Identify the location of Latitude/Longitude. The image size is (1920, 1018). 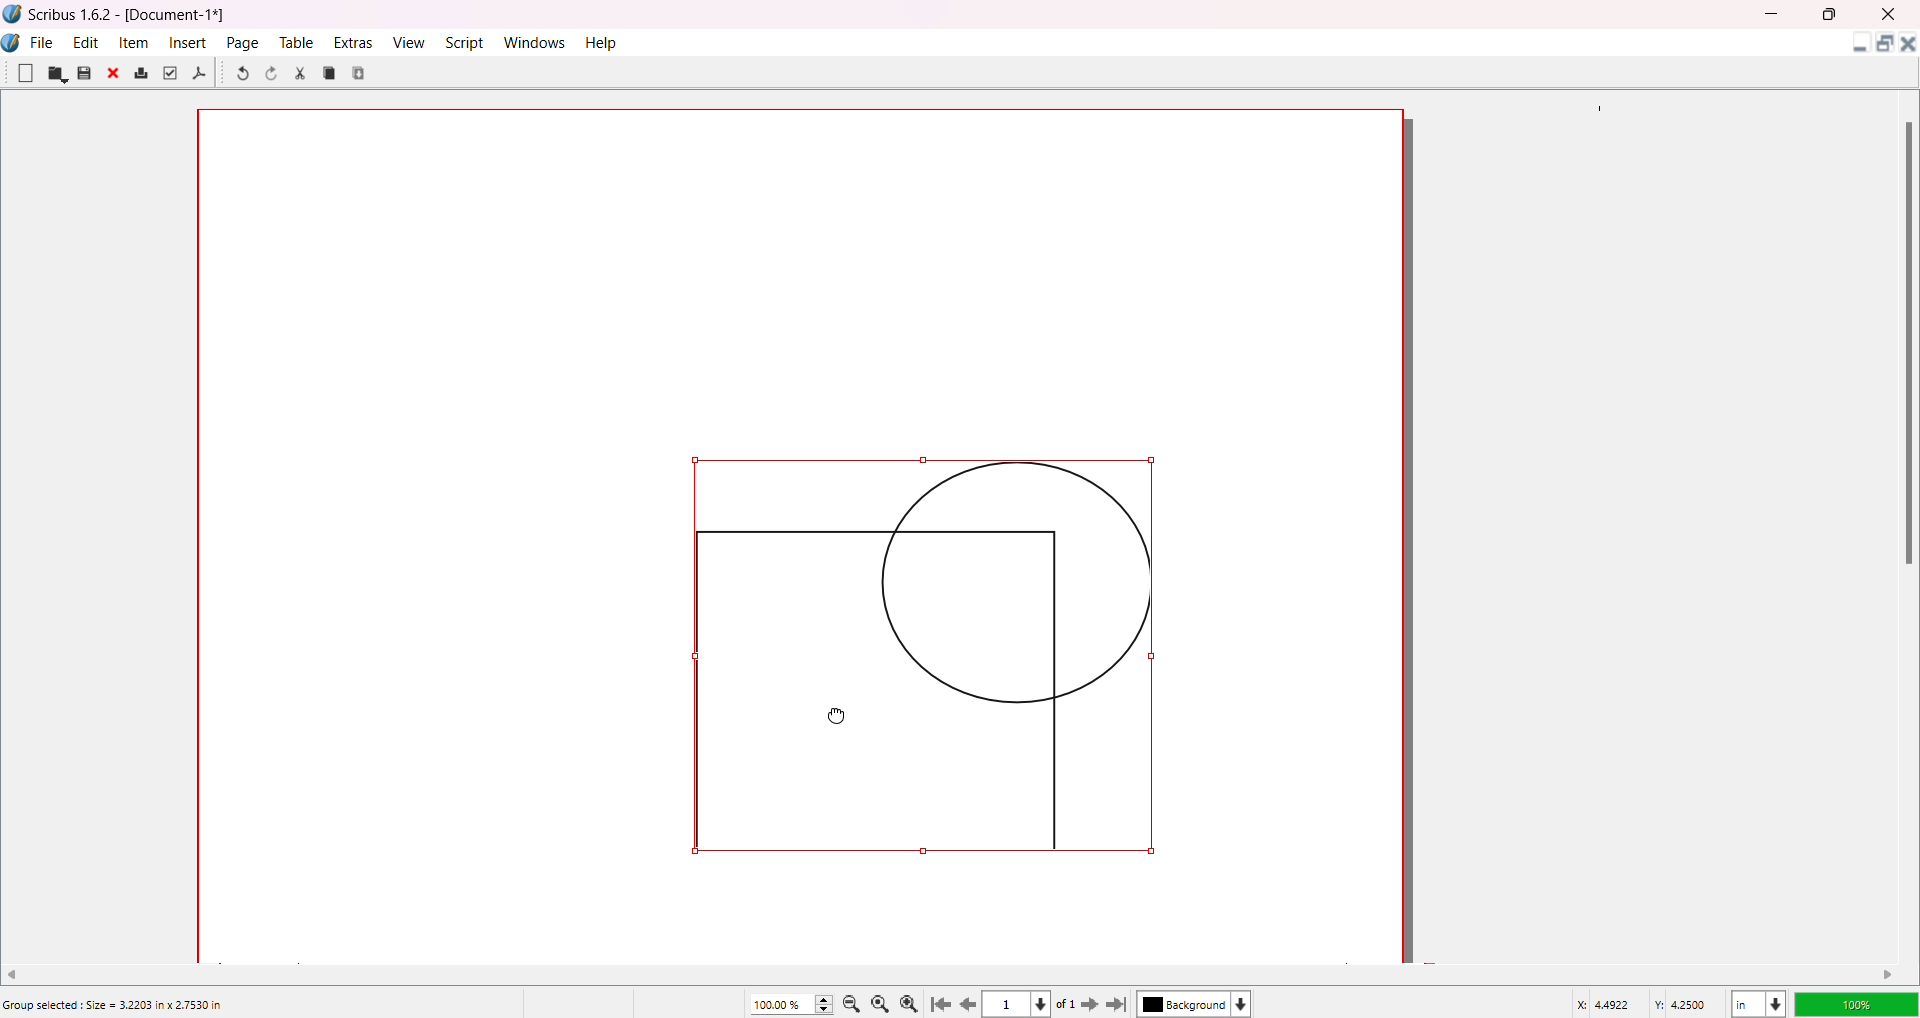
(1645, 1003).